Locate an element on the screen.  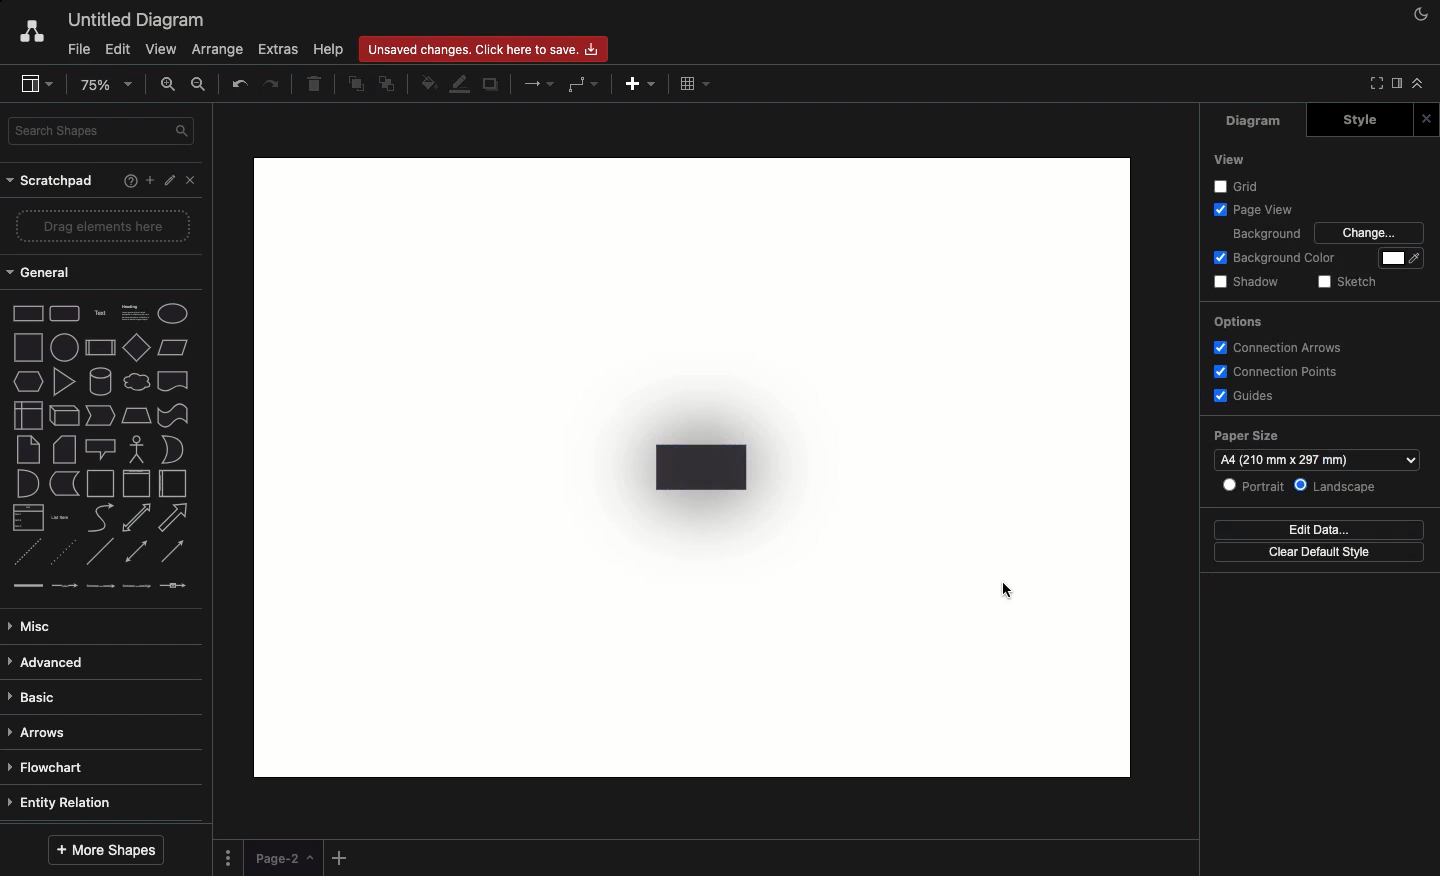
Options is located at coordinates (1237, 322).